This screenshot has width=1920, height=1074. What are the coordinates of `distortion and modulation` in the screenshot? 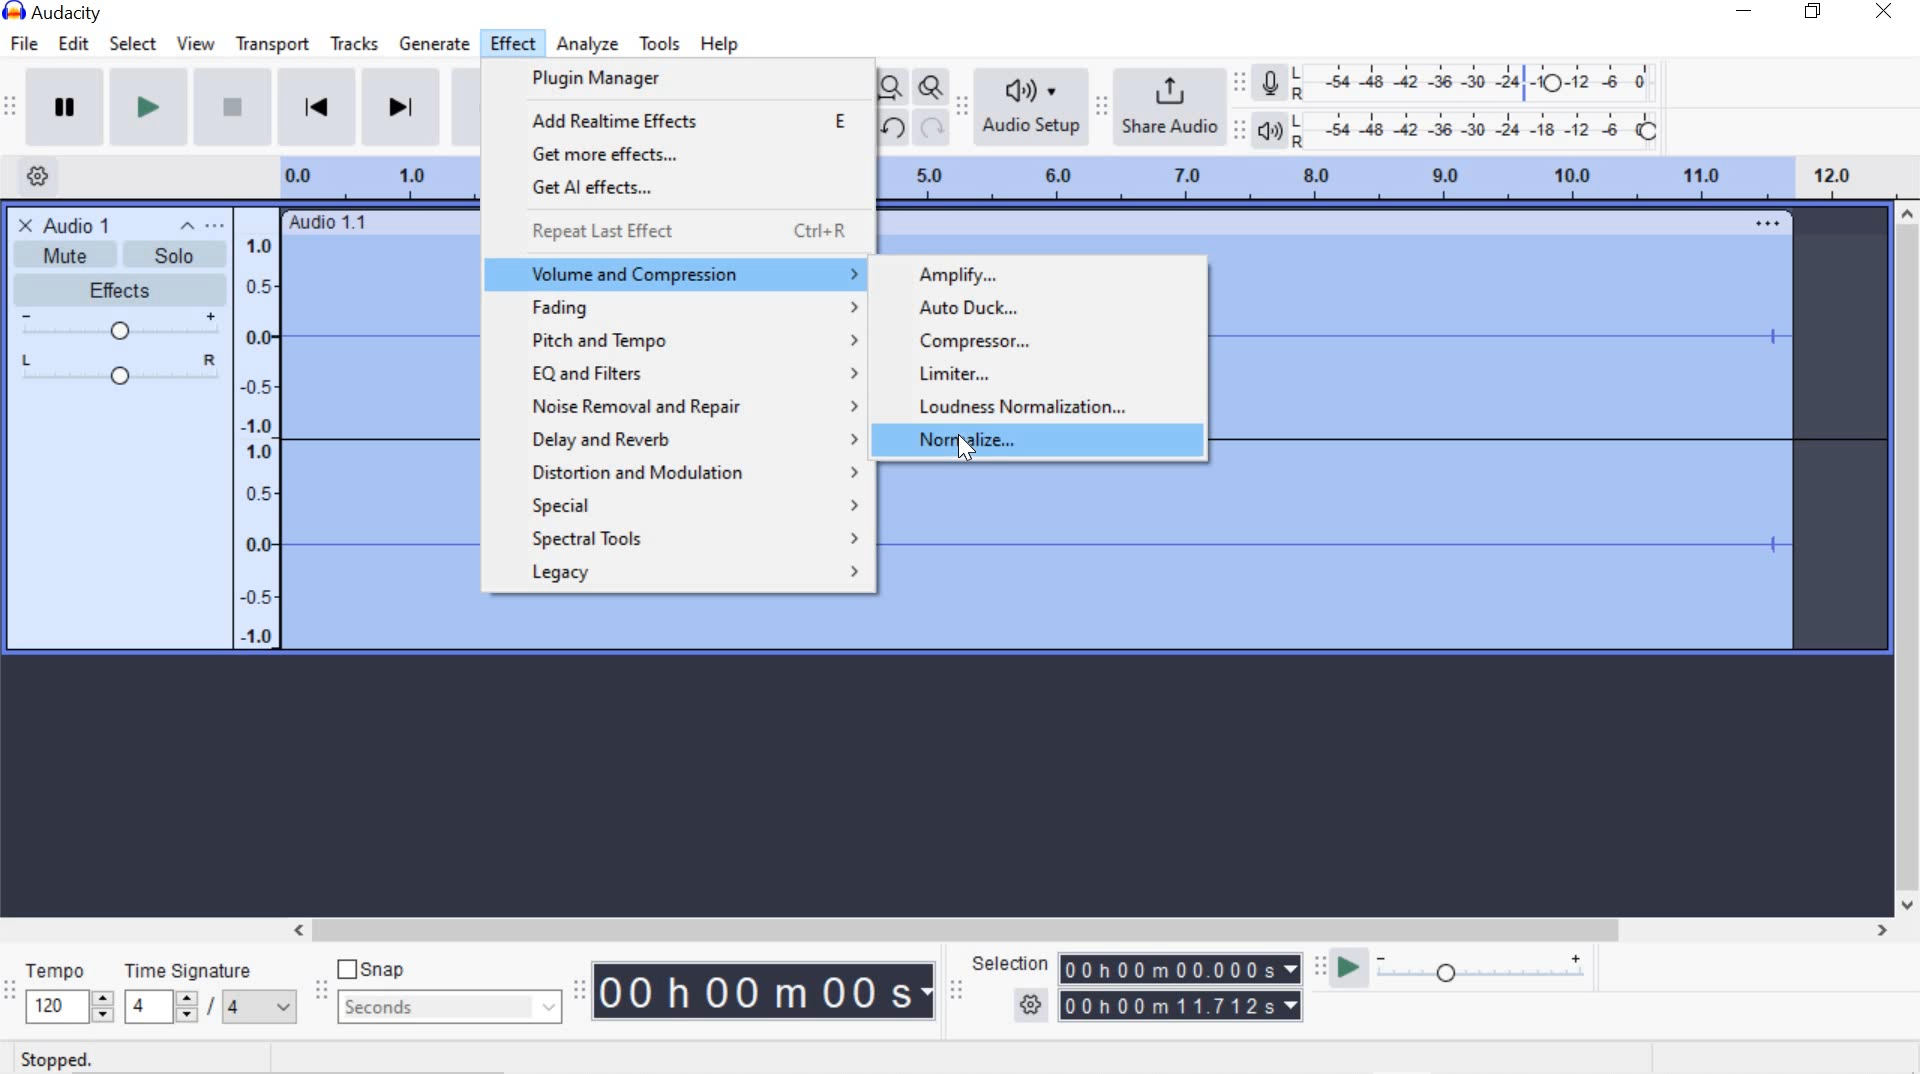 It's located at (699, 471).